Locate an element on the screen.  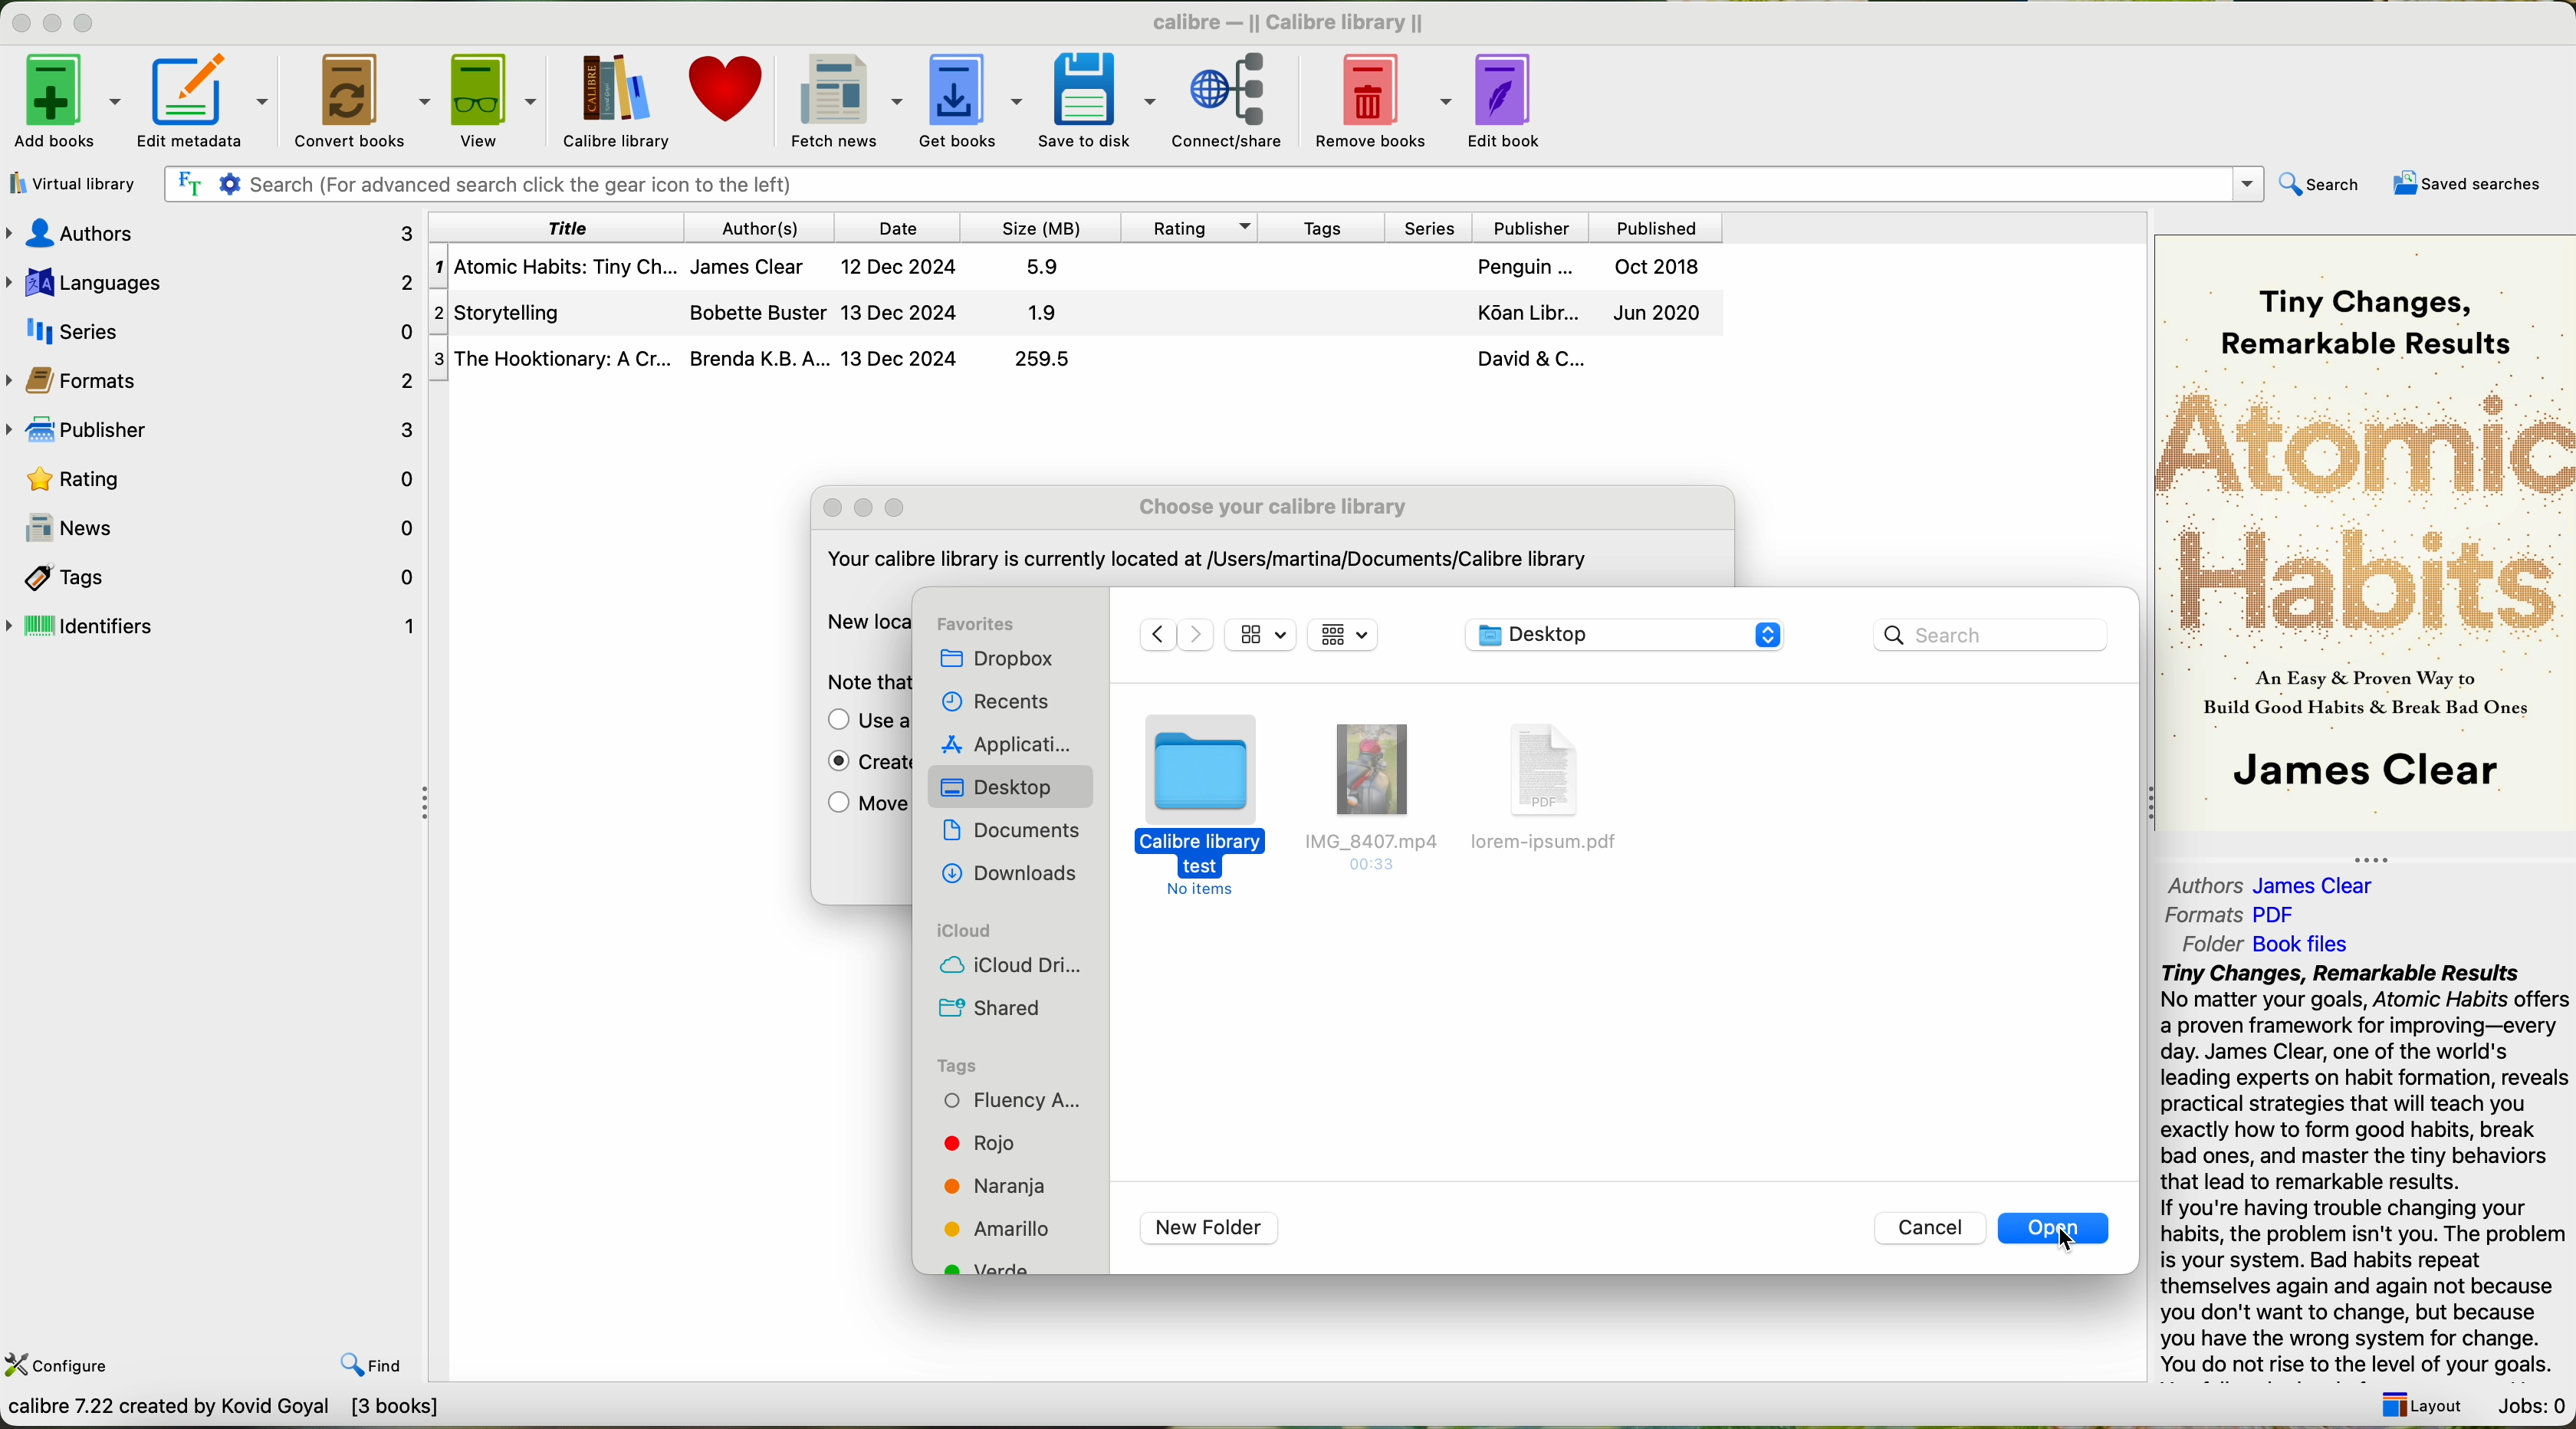
cursor is located at coordinates (1193, 777).